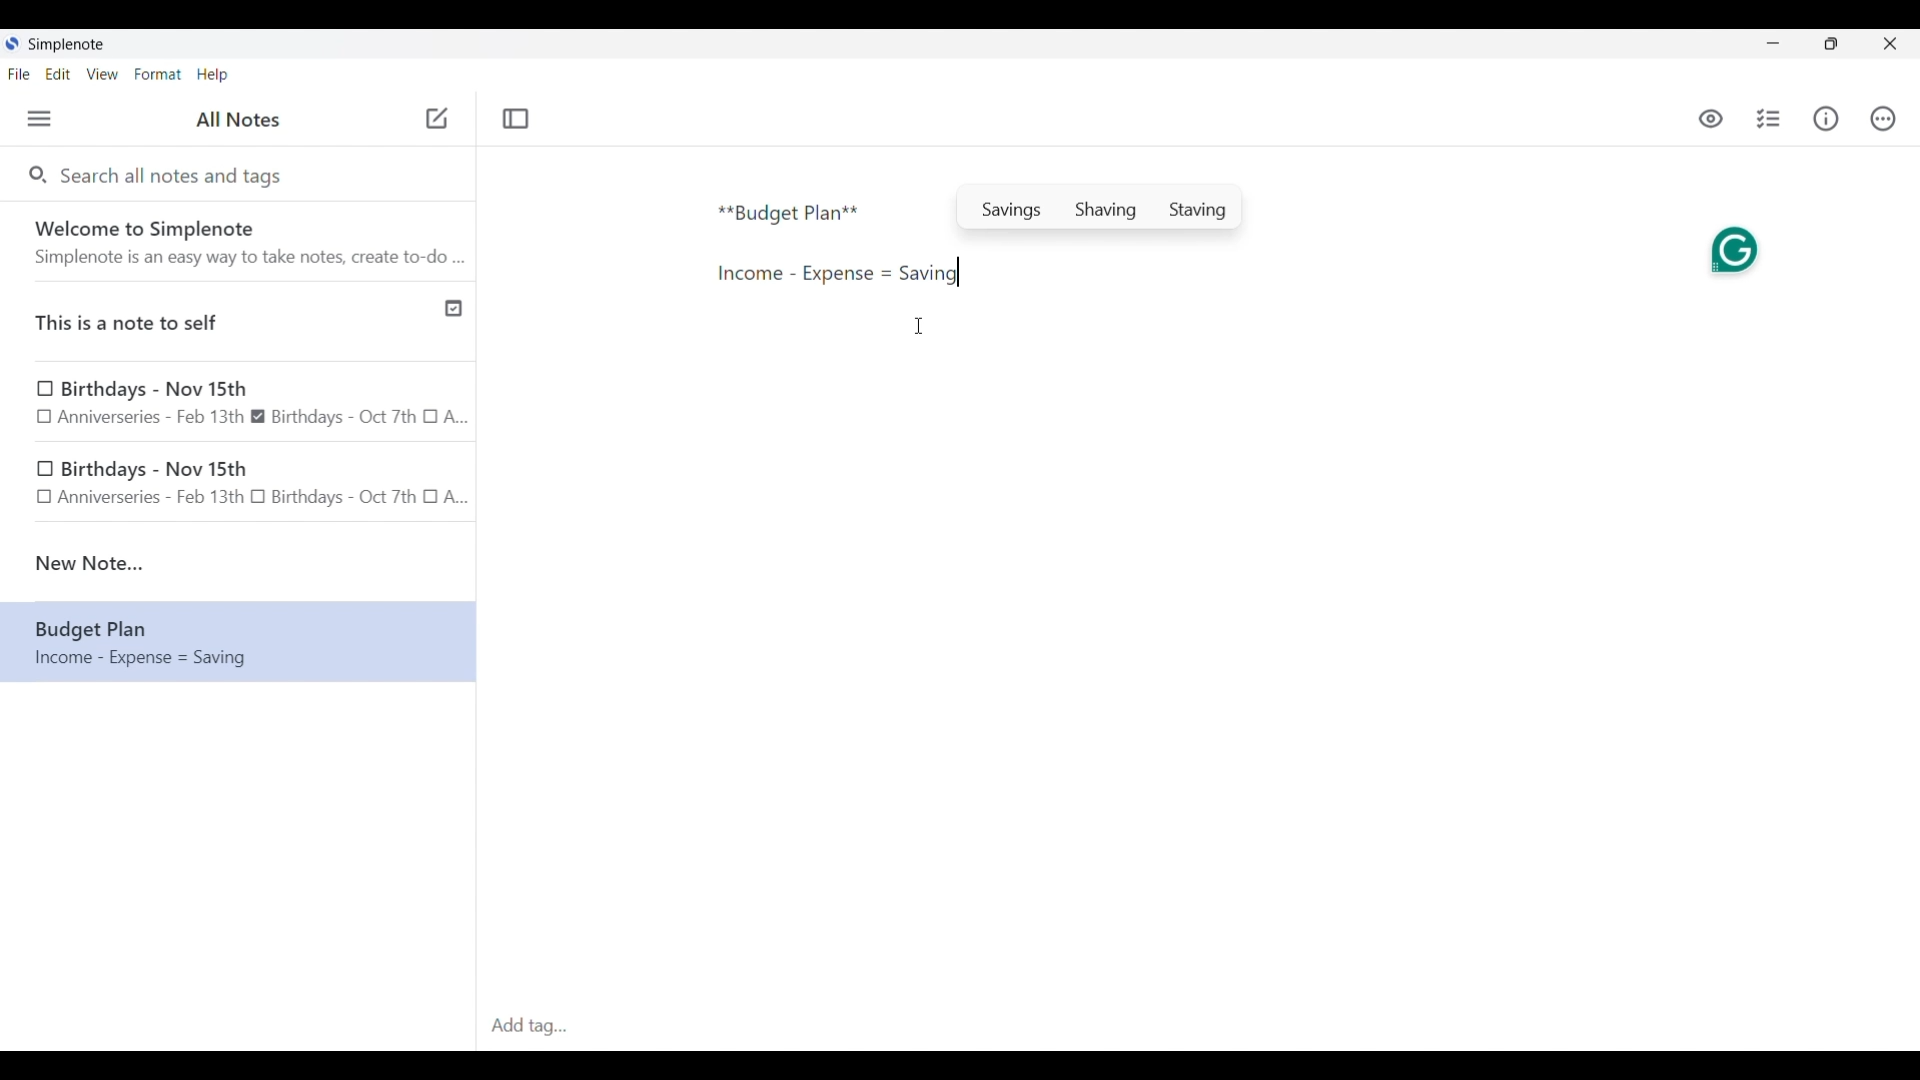 The width and height of the screenshot is (1920, 1080). I want to click on Info, so click(1826, 118).